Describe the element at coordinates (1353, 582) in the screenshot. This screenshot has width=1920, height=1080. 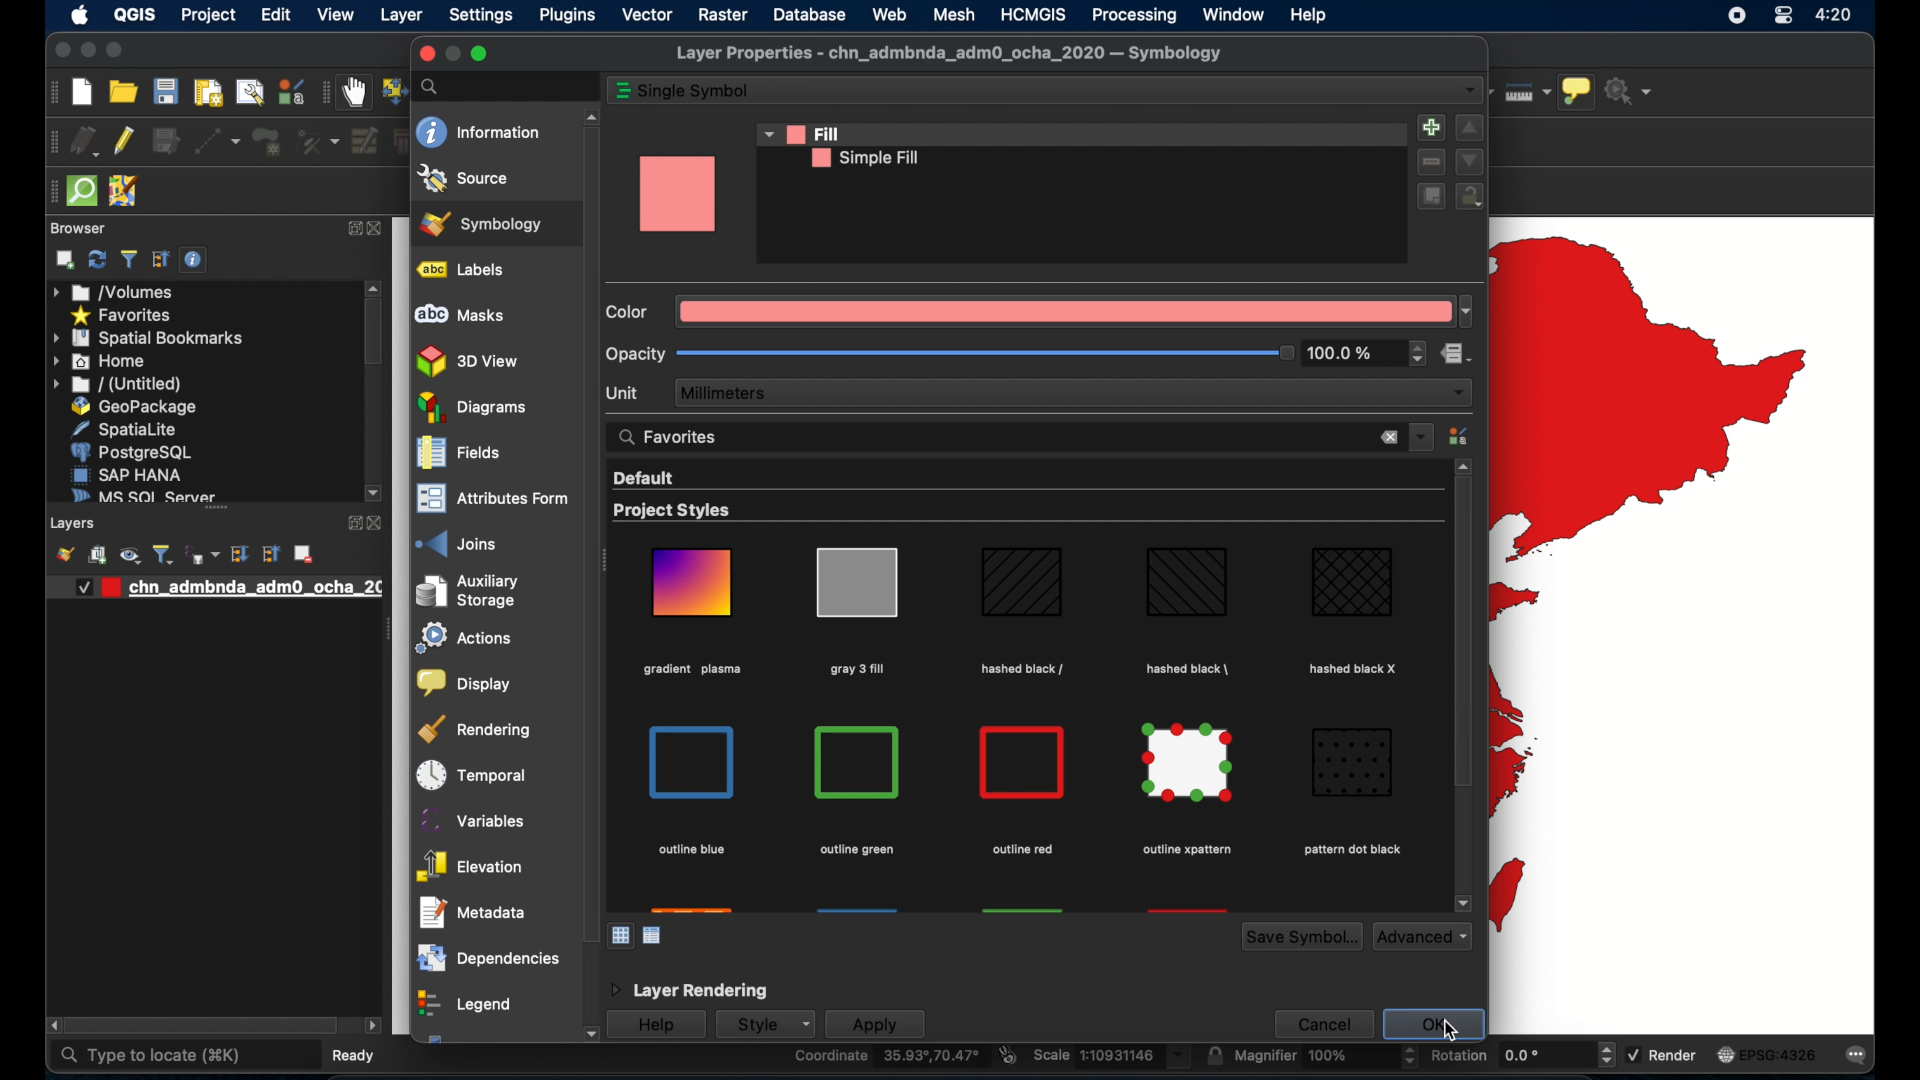
I see `Gradient preview ` at that location.